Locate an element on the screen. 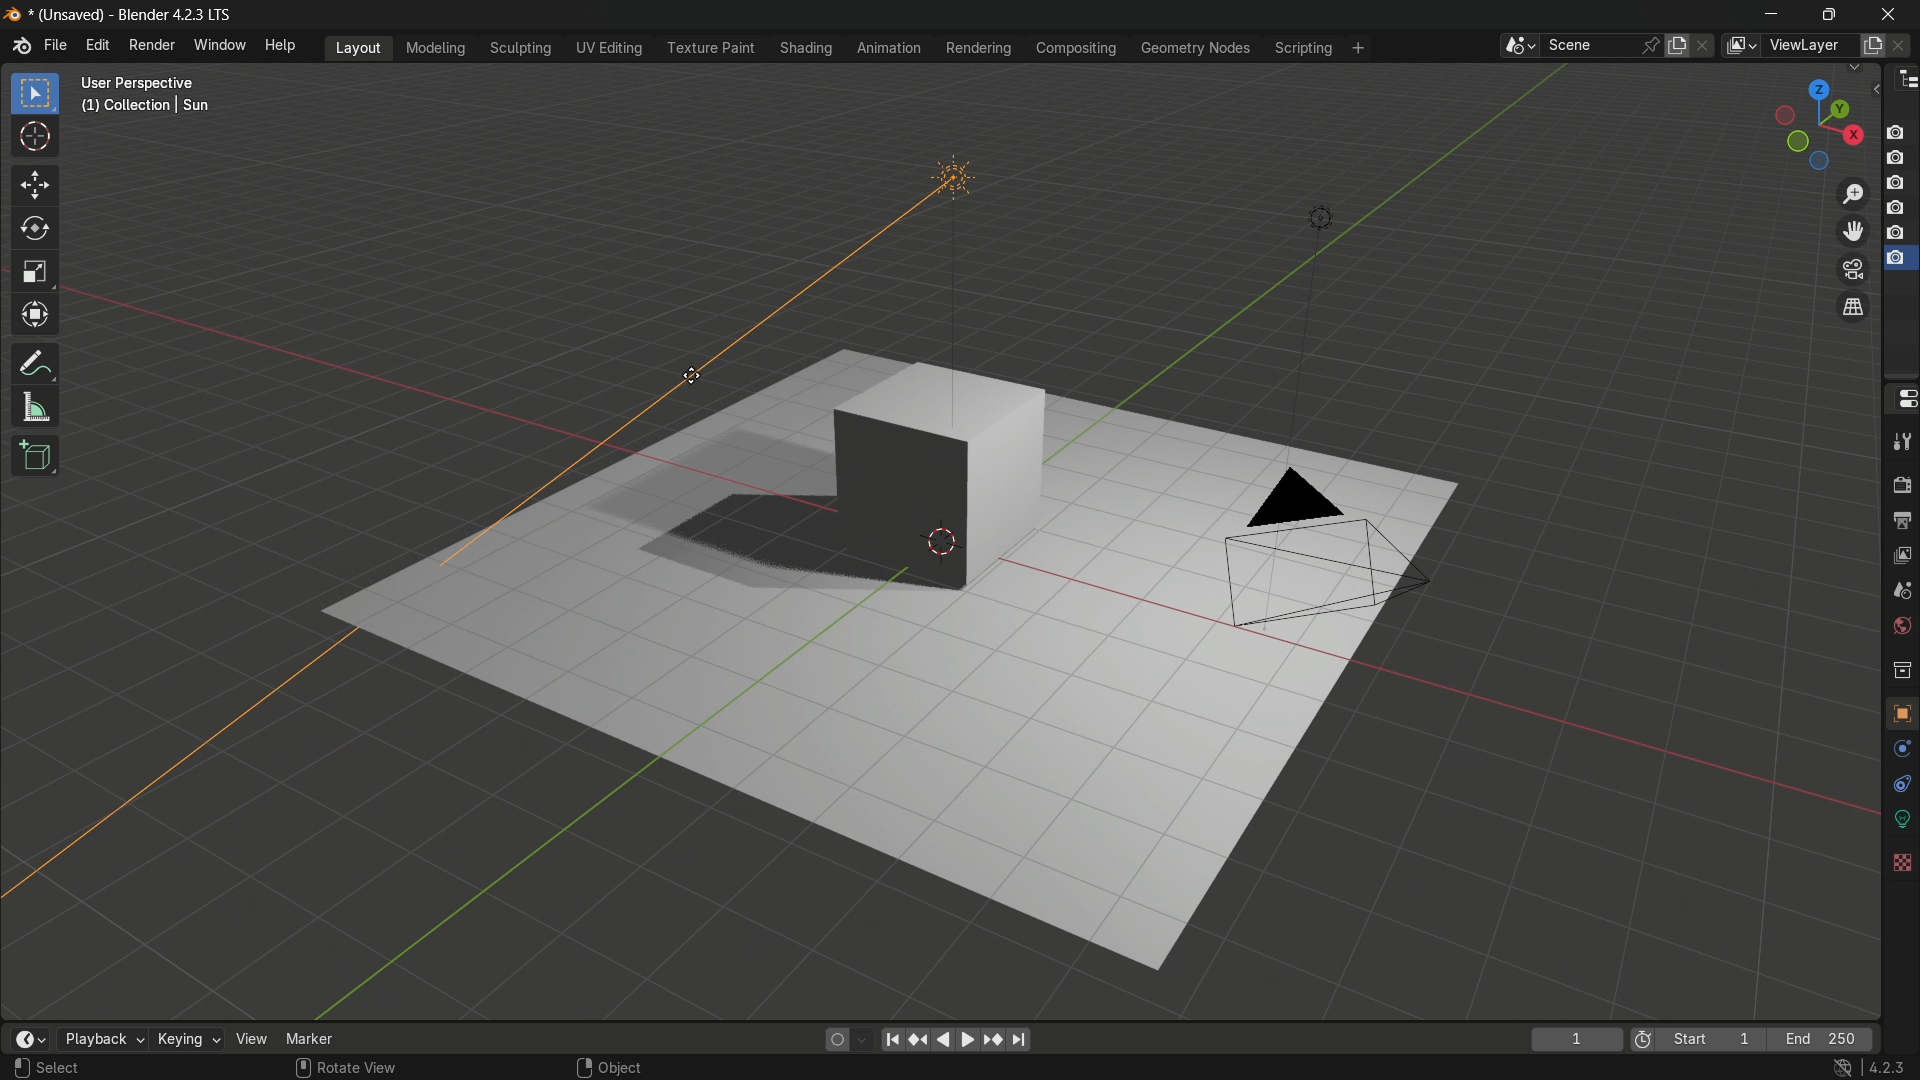 This screenshot has width=1920, height=1080. new scene is located at coordinates (1678, 44).